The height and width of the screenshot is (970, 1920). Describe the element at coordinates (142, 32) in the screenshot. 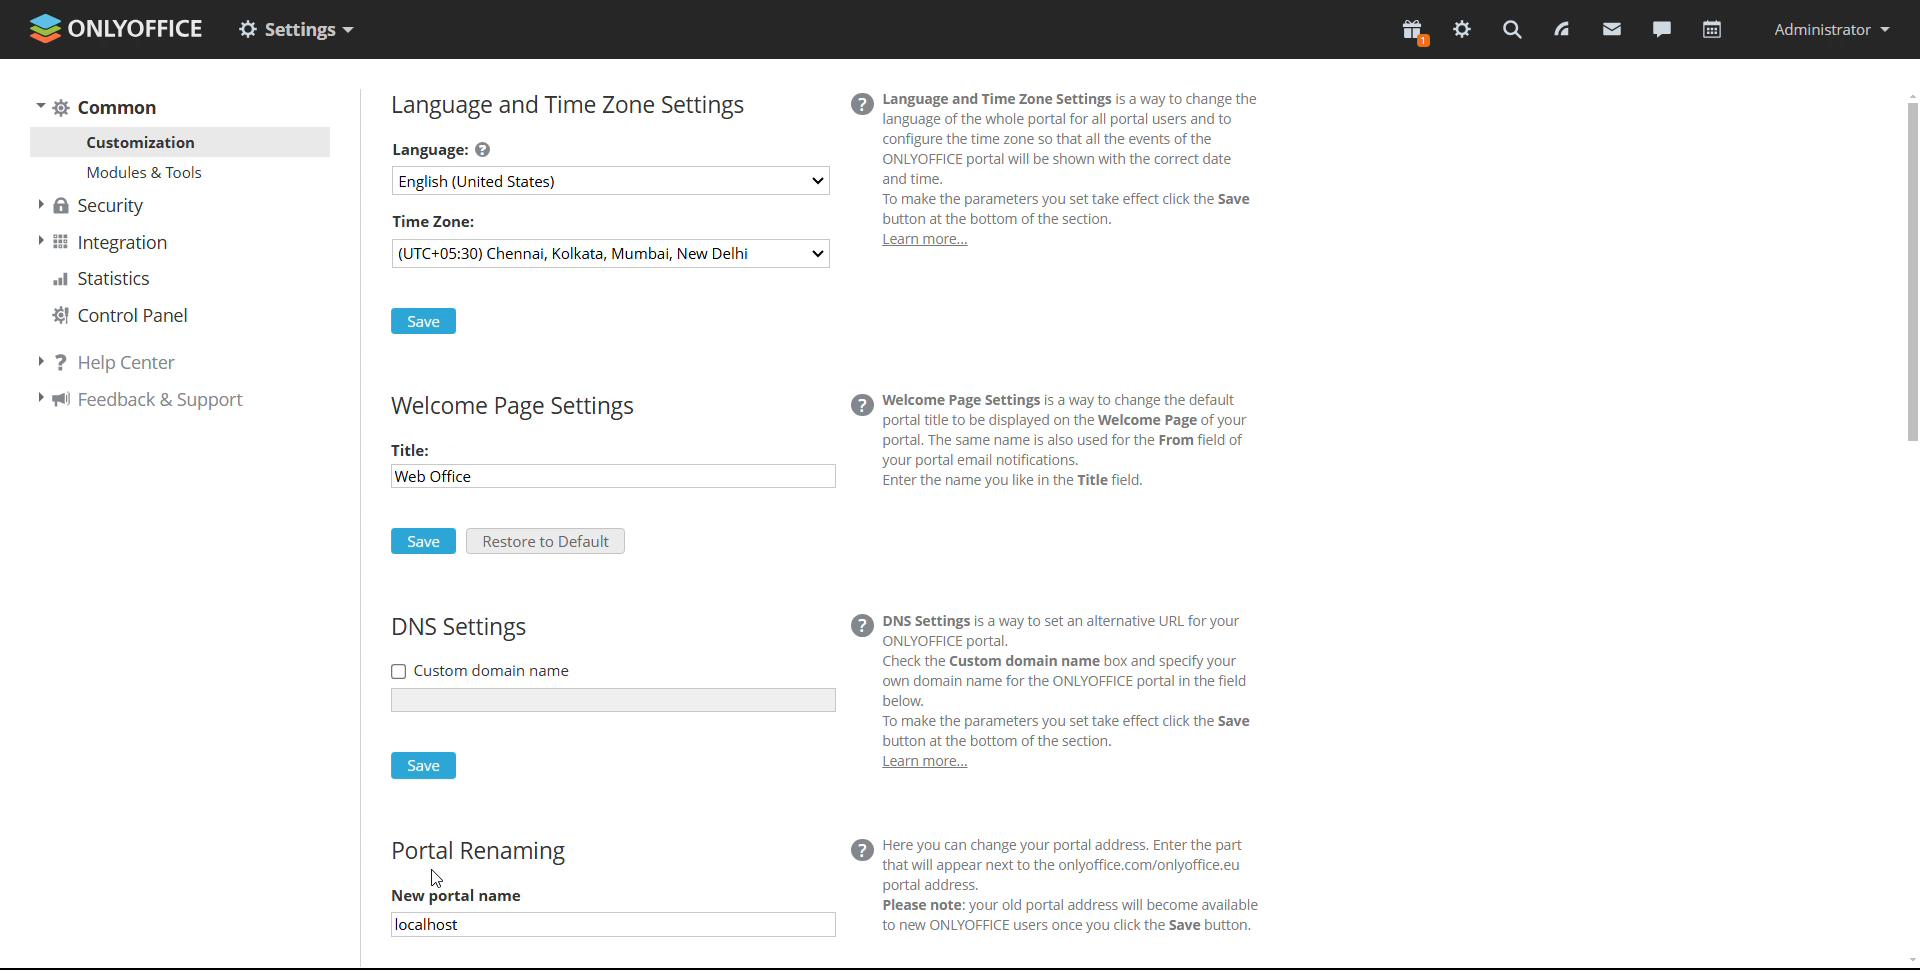

I see `onlyoffice` at that location.